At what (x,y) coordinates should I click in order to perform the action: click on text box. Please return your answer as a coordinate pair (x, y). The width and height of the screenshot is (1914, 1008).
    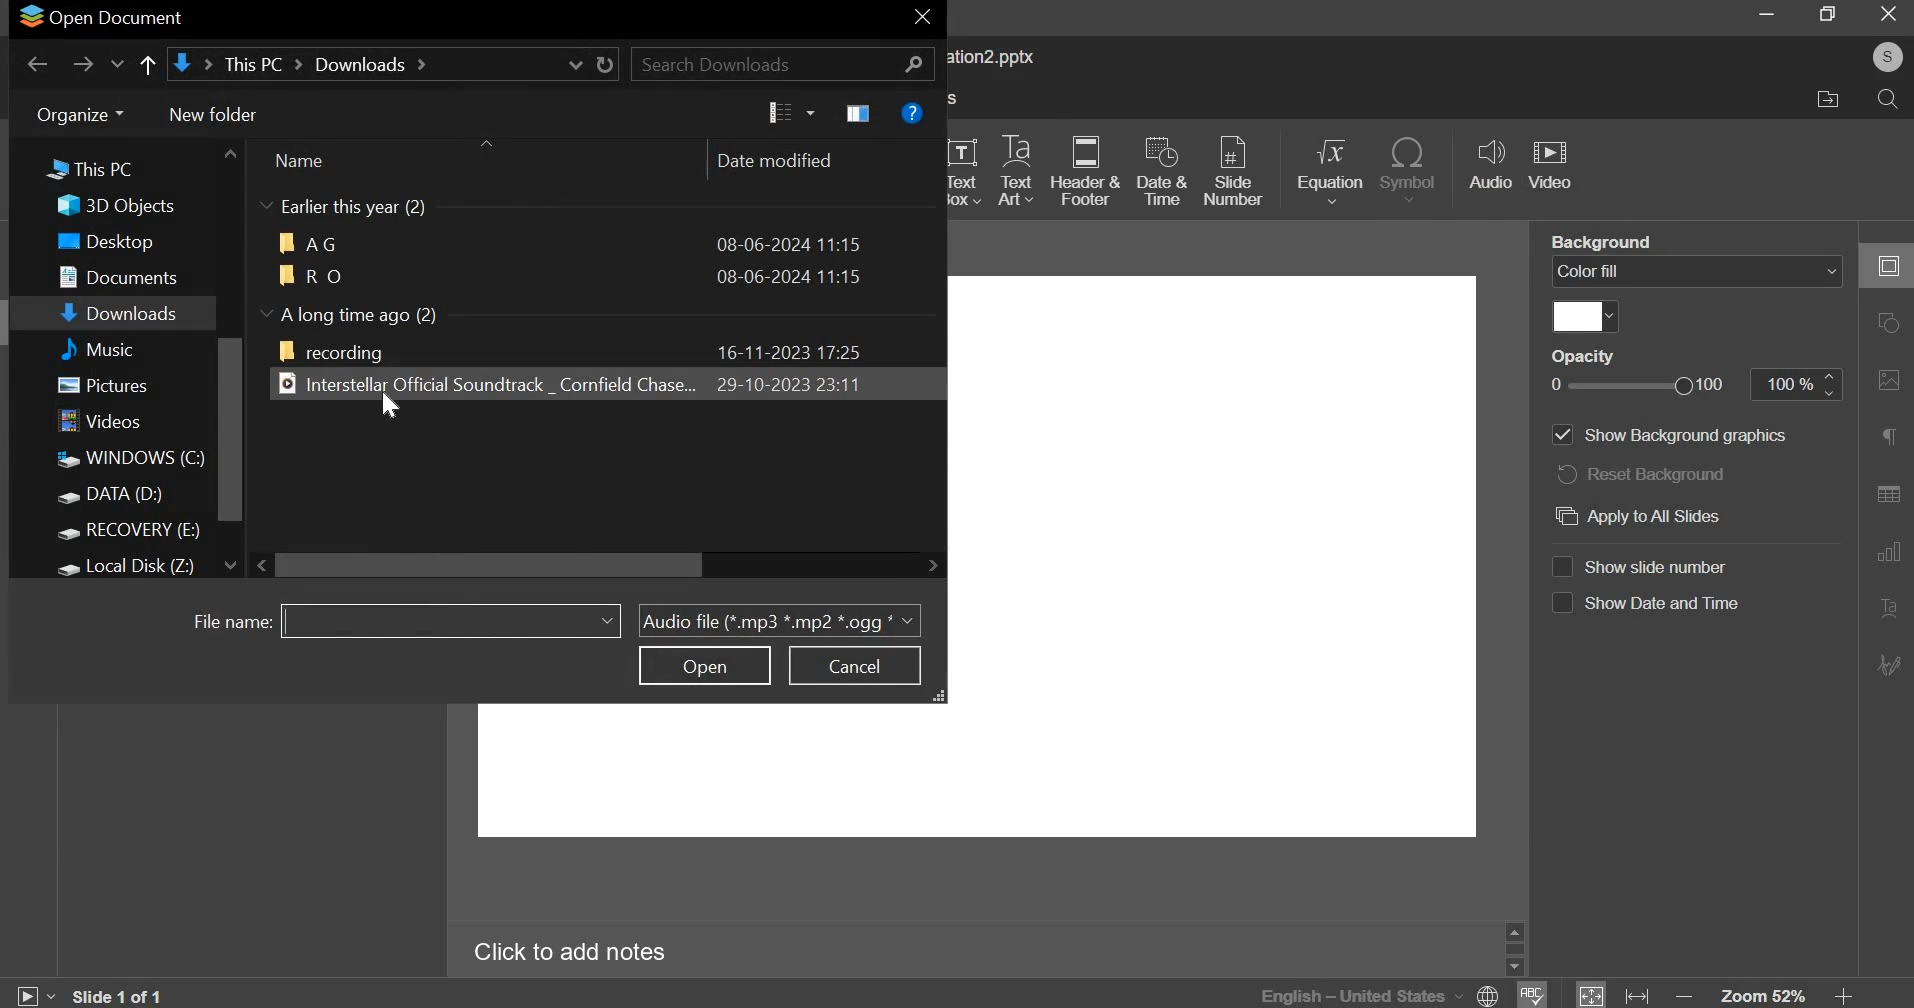
    Looking at the image, I should click on (966, 169).